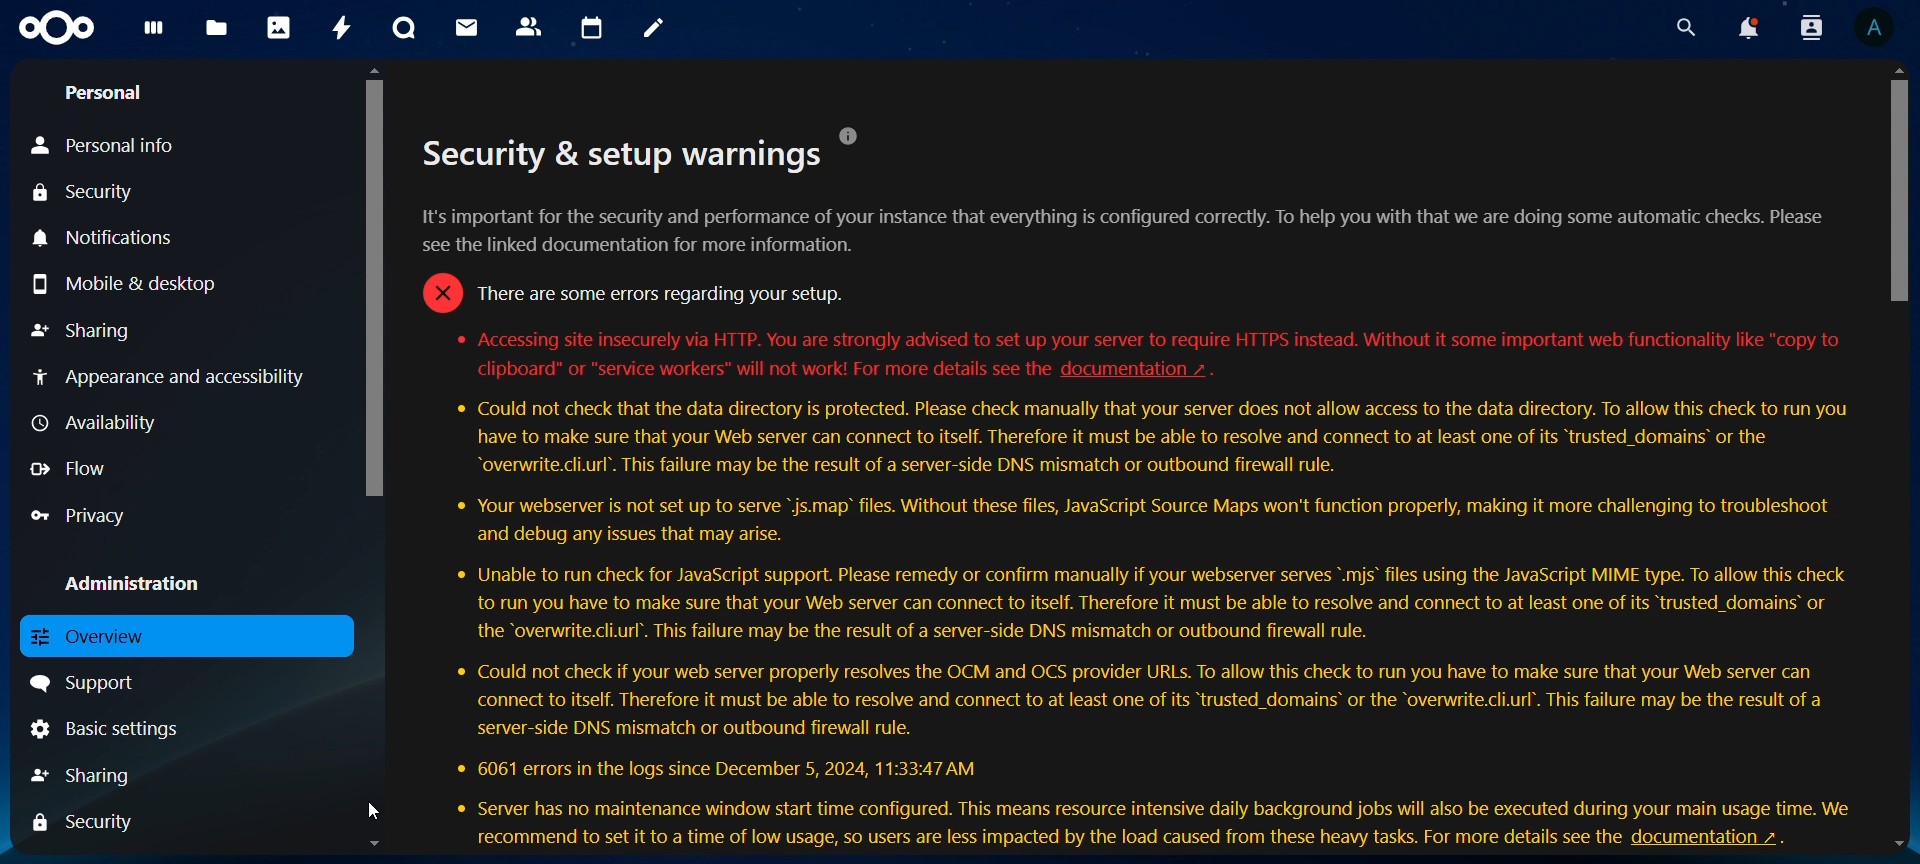  What do you see at coordinates (653, 31) in the screenshot?
I see `notes` at bounding box center [653, 31].